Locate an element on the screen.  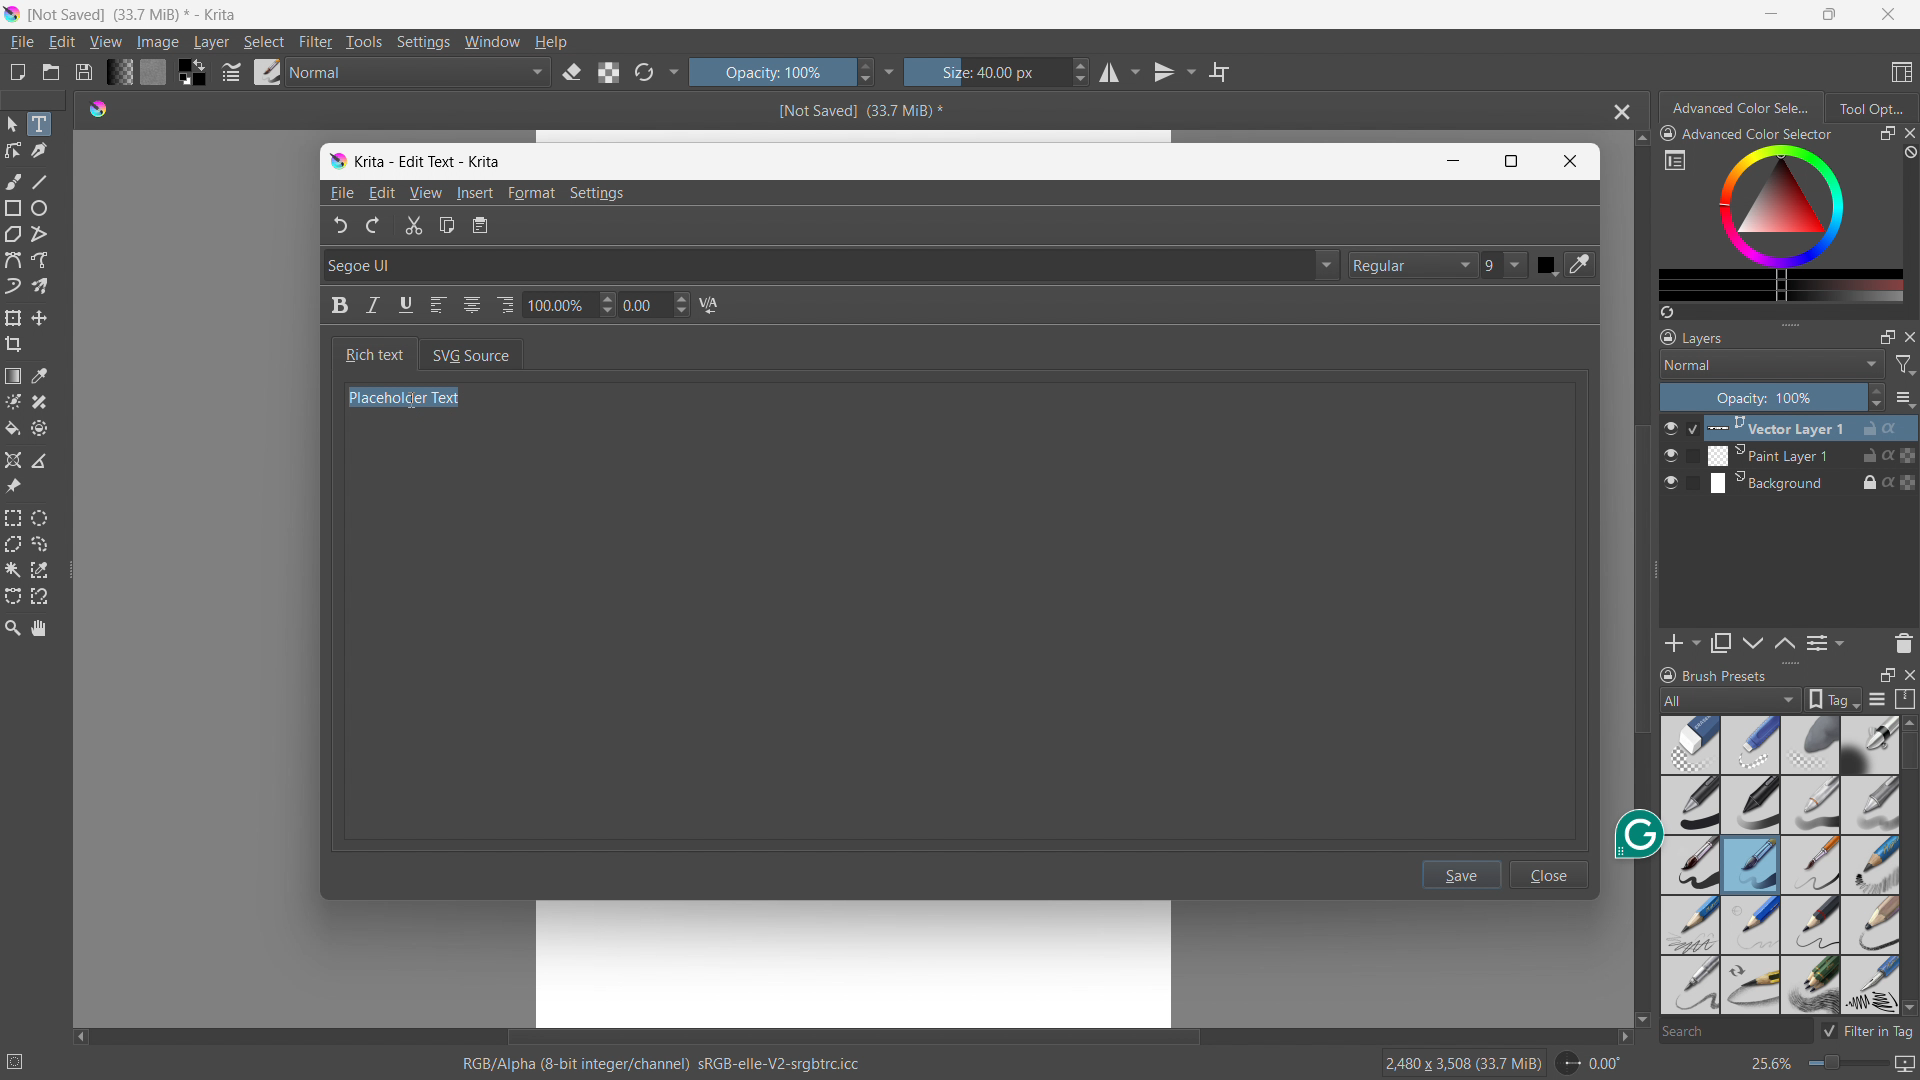
Background is located at coordinates (1800, 482).